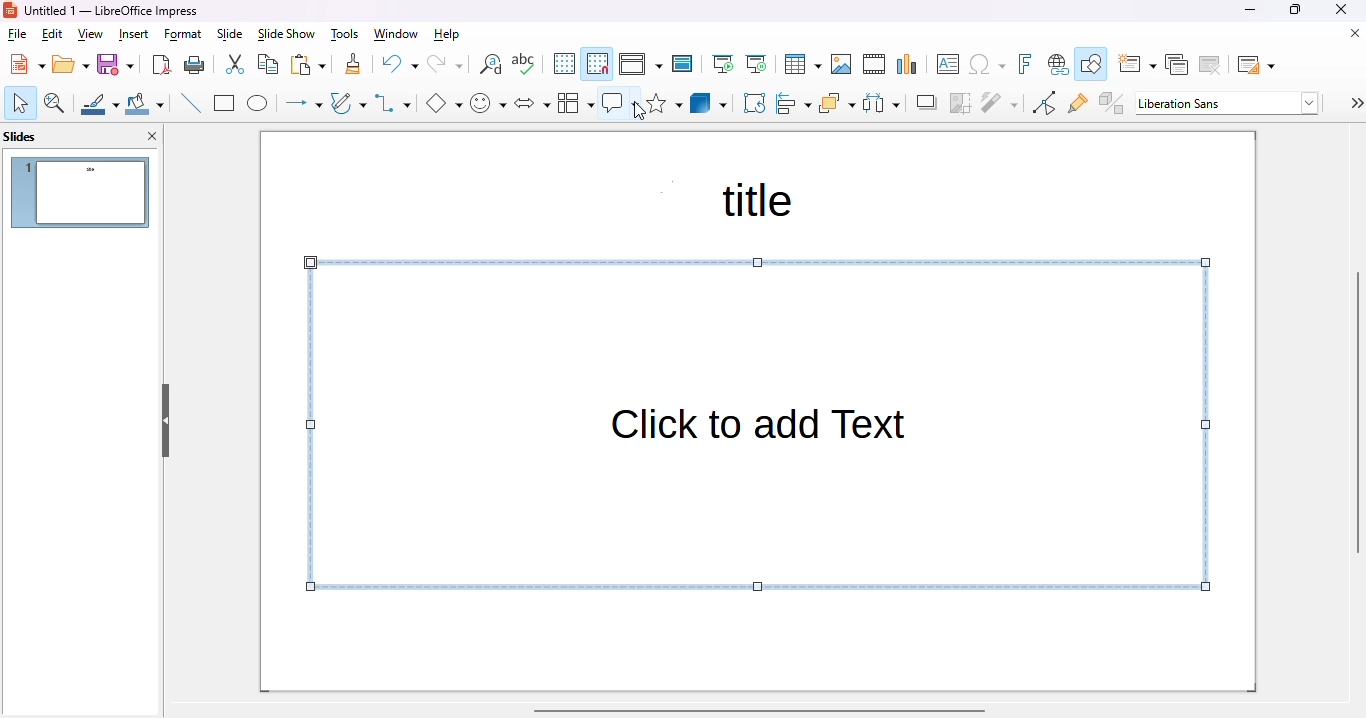  I want to click on display views, so click(641, 64).